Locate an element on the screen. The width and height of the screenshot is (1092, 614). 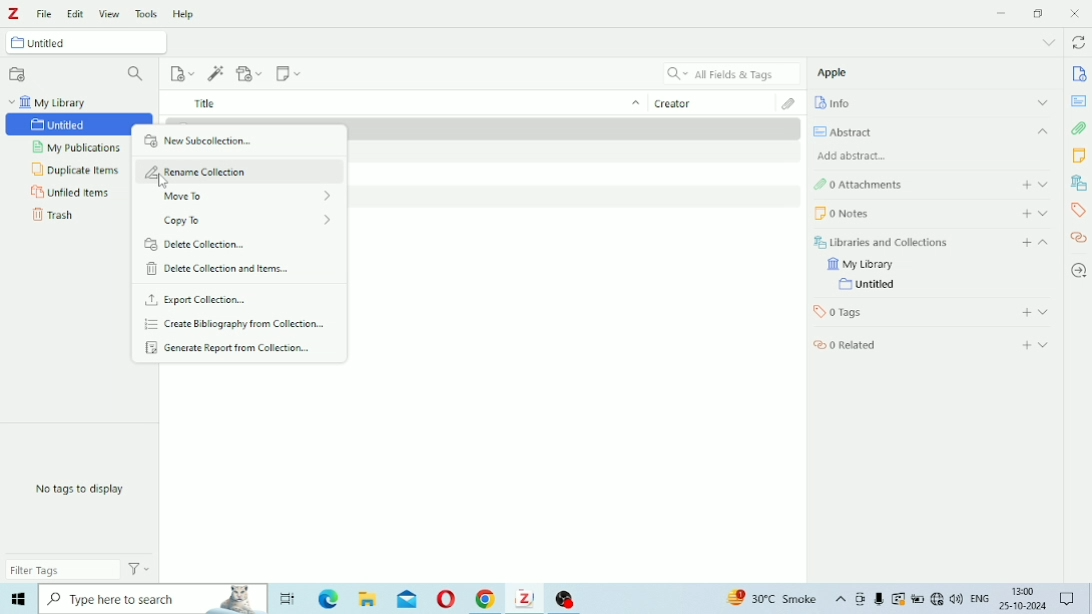
 is located at coordinates (525, 601).